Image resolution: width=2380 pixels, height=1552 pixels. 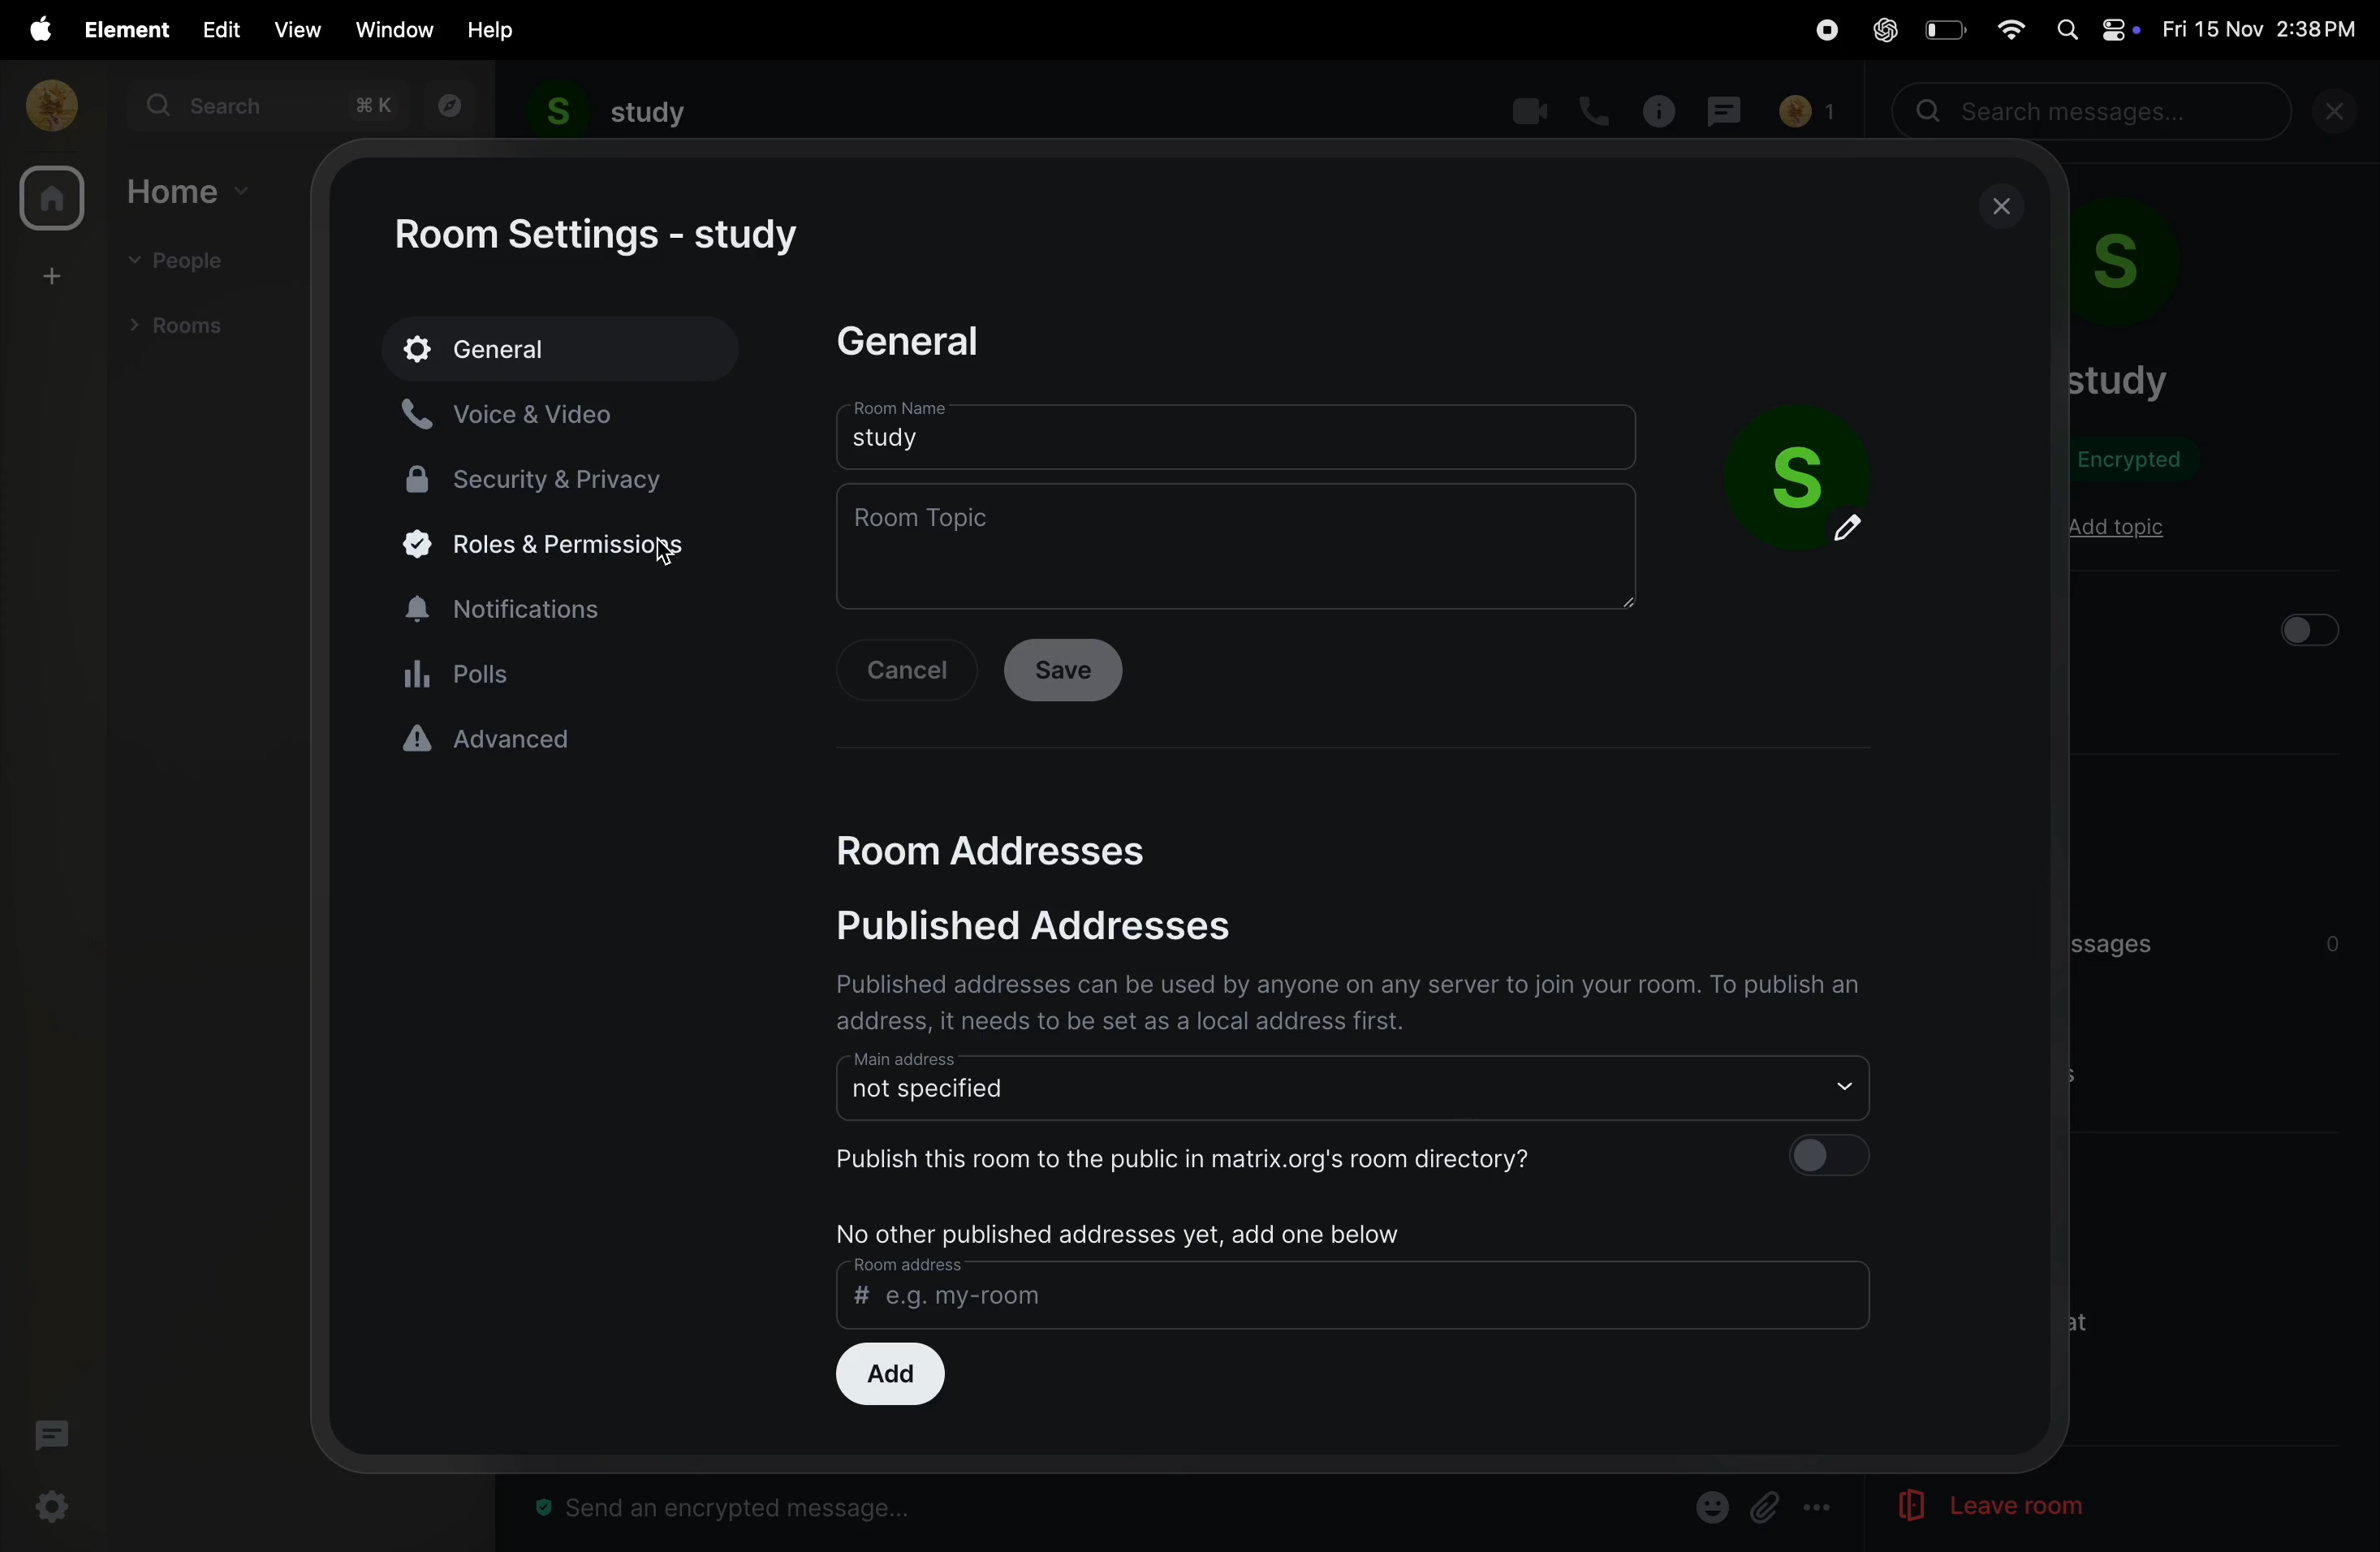 What do you see at coordinates (1730, 108) in the screenshot?
I see `messages` at bounding box center [1730, 108].